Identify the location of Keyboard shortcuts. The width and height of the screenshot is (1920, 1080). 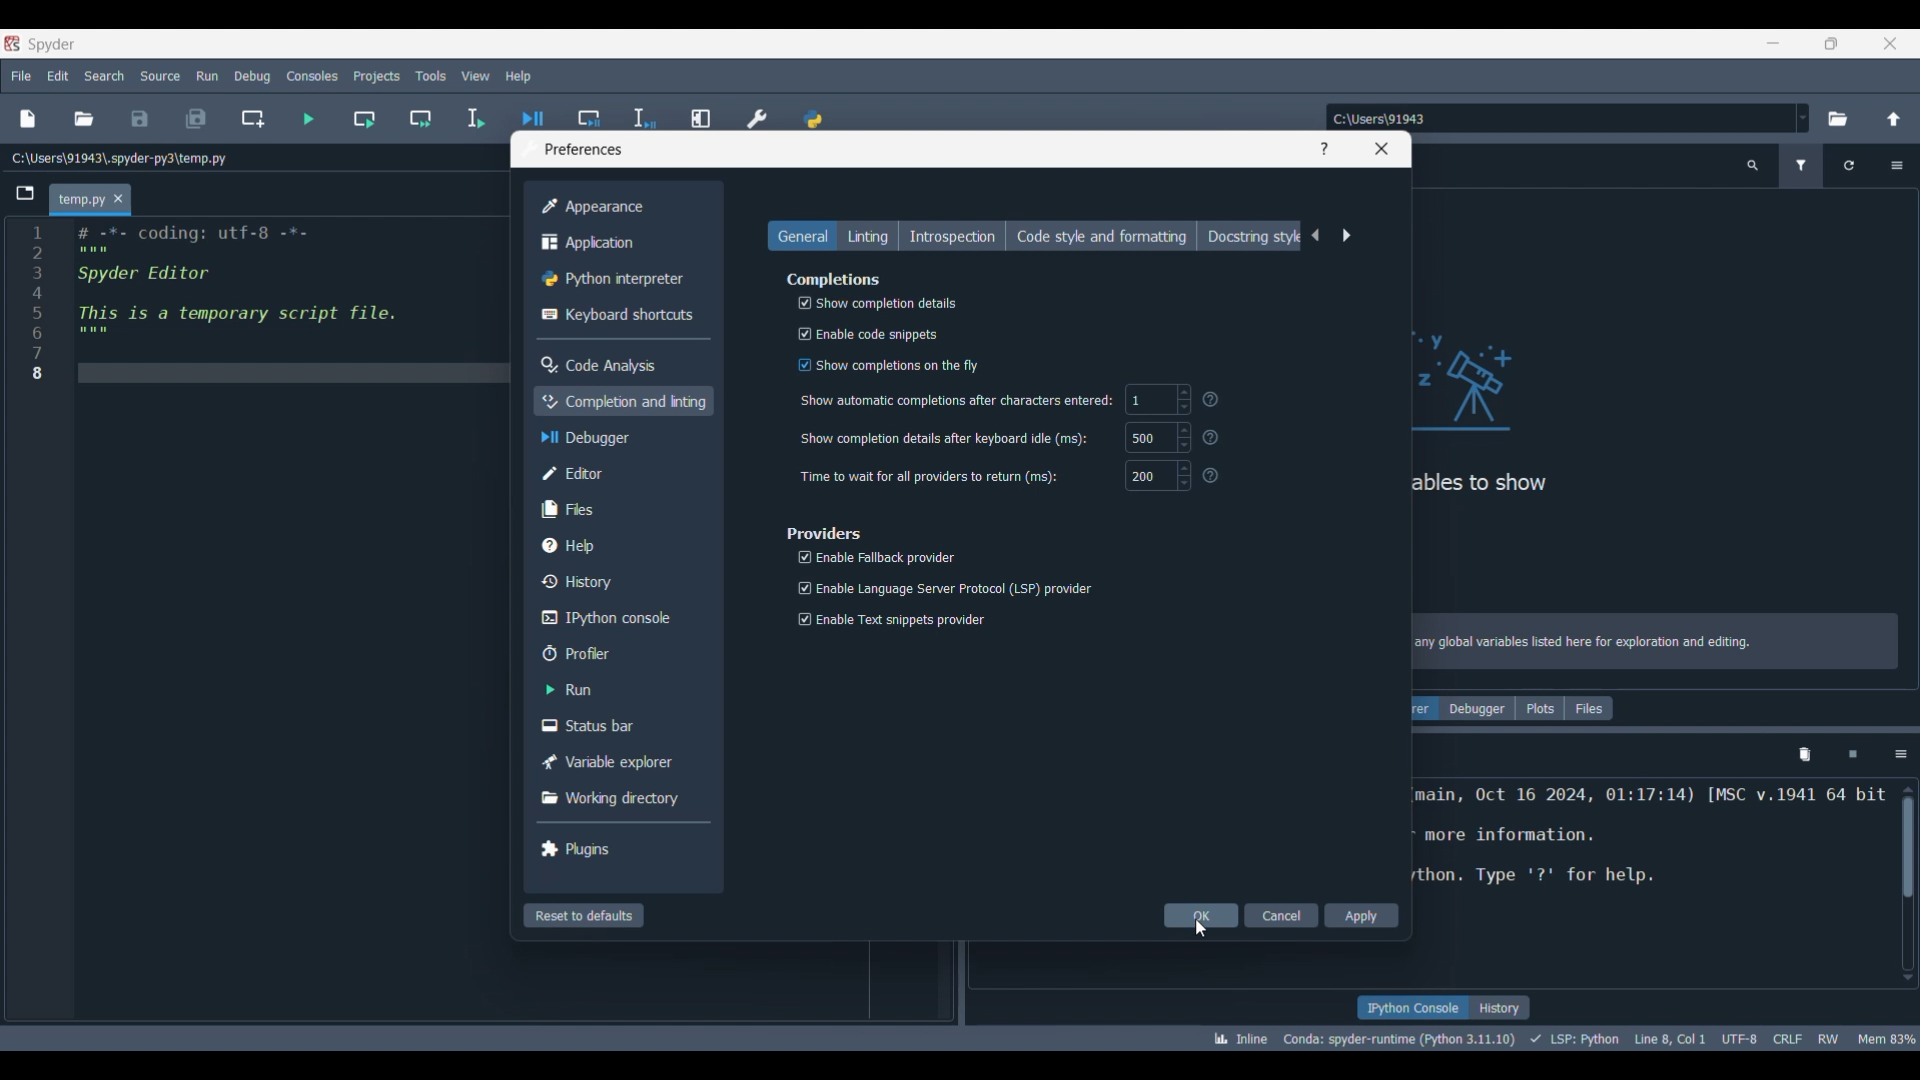
(619, 315).